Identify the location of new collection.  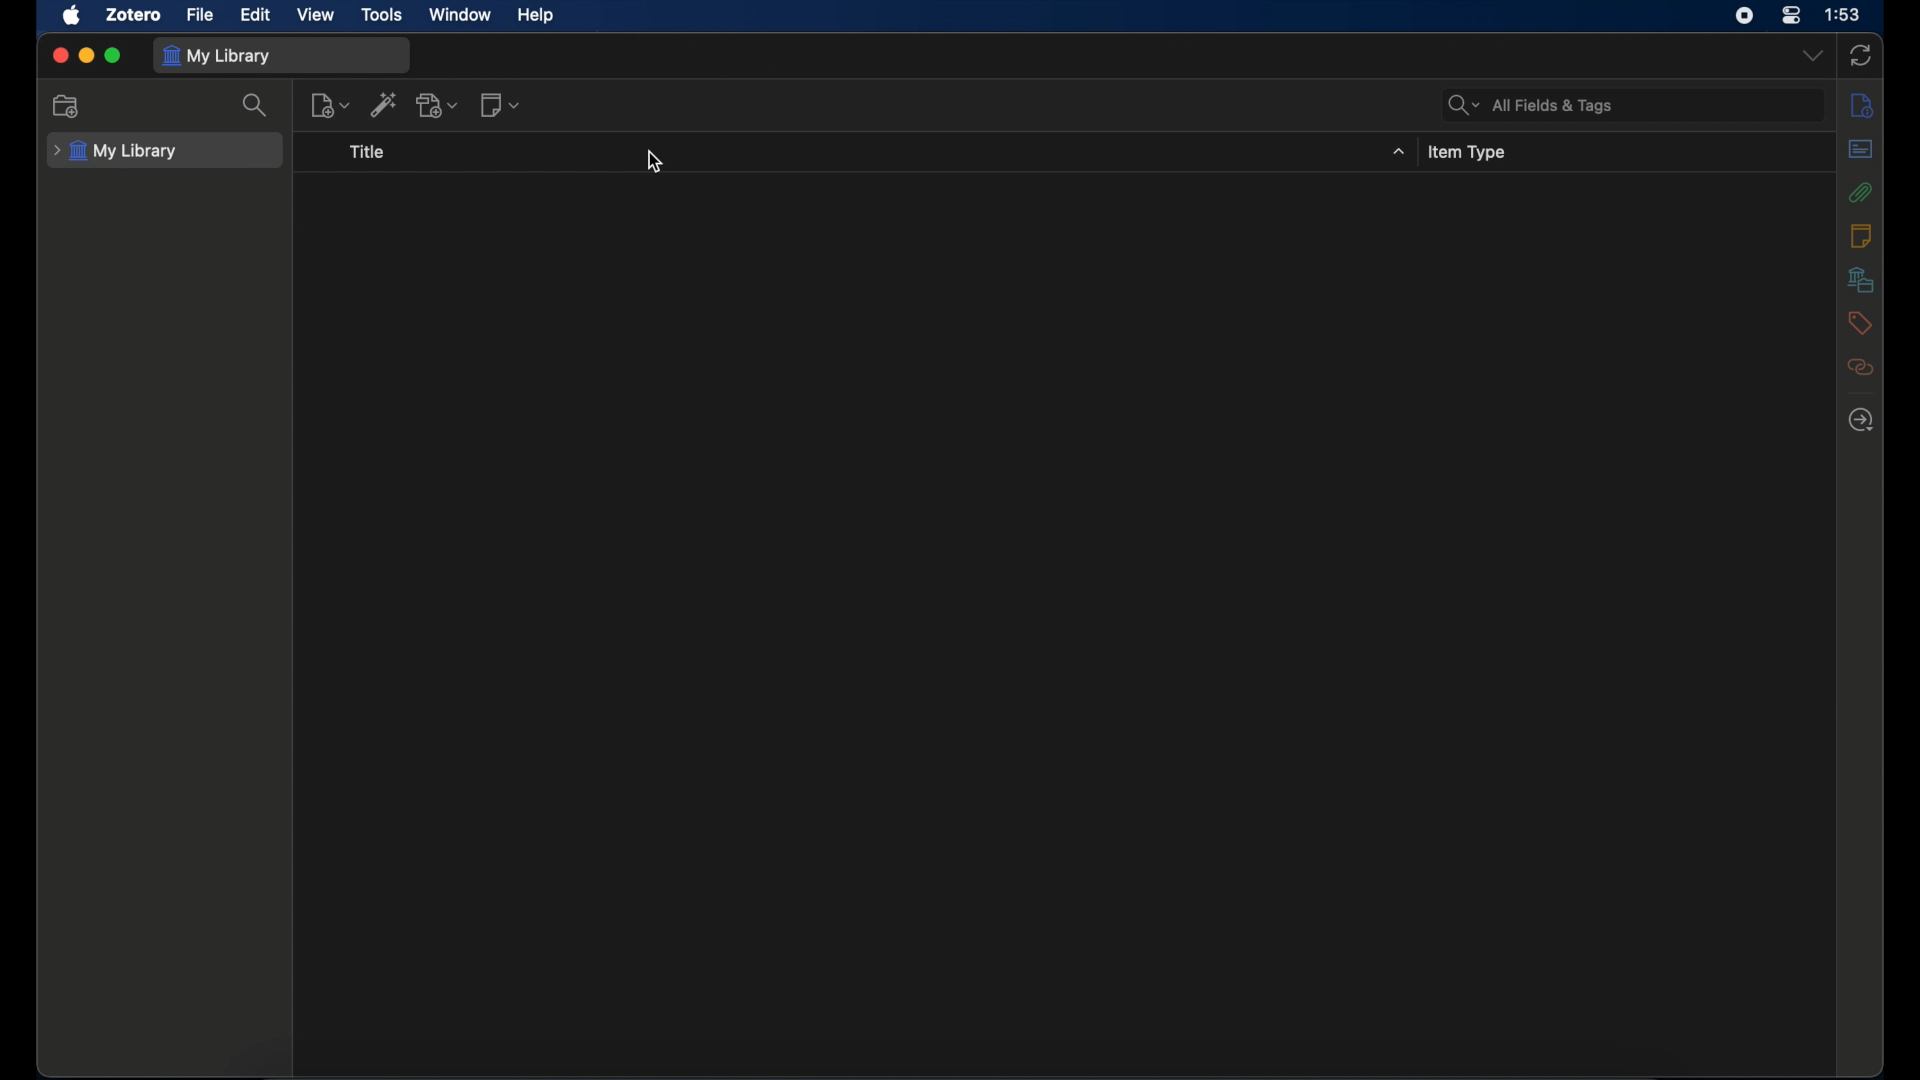
(67, 107).